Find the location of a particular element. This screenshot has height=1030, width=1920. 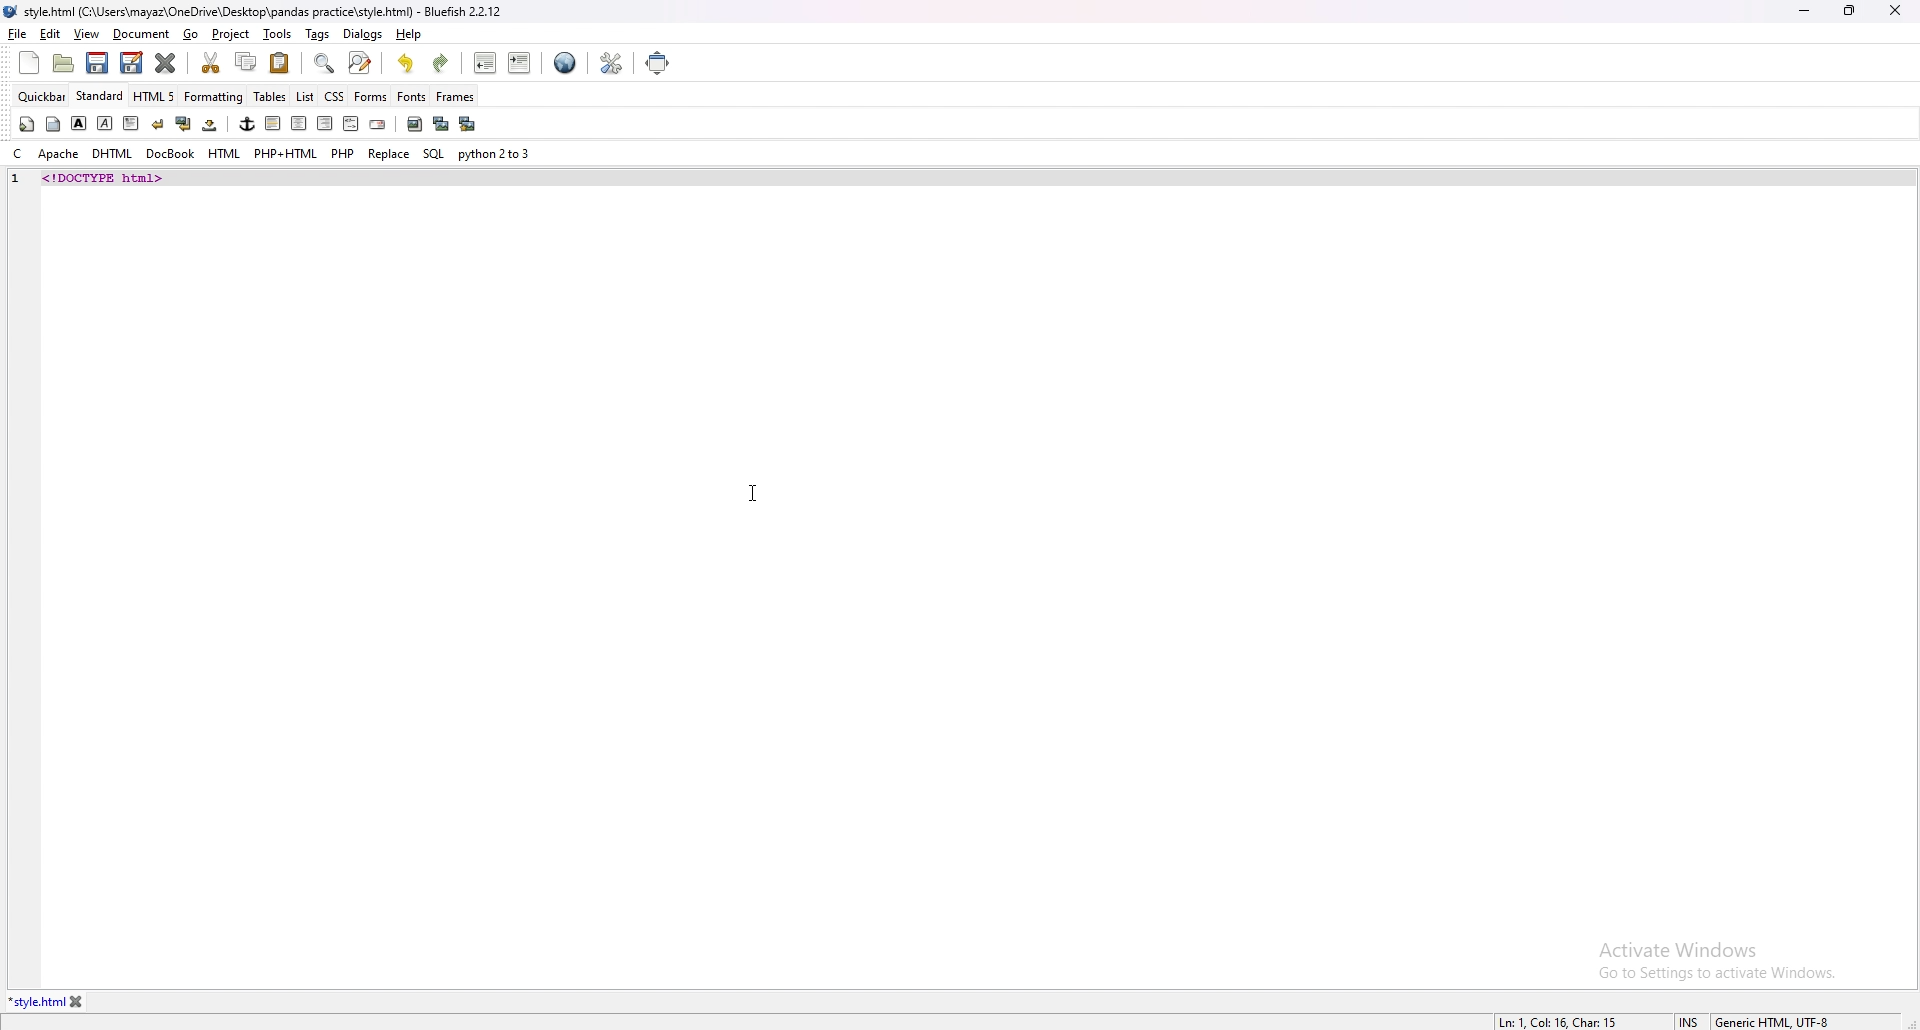

file is located at coordinates (18, 33).